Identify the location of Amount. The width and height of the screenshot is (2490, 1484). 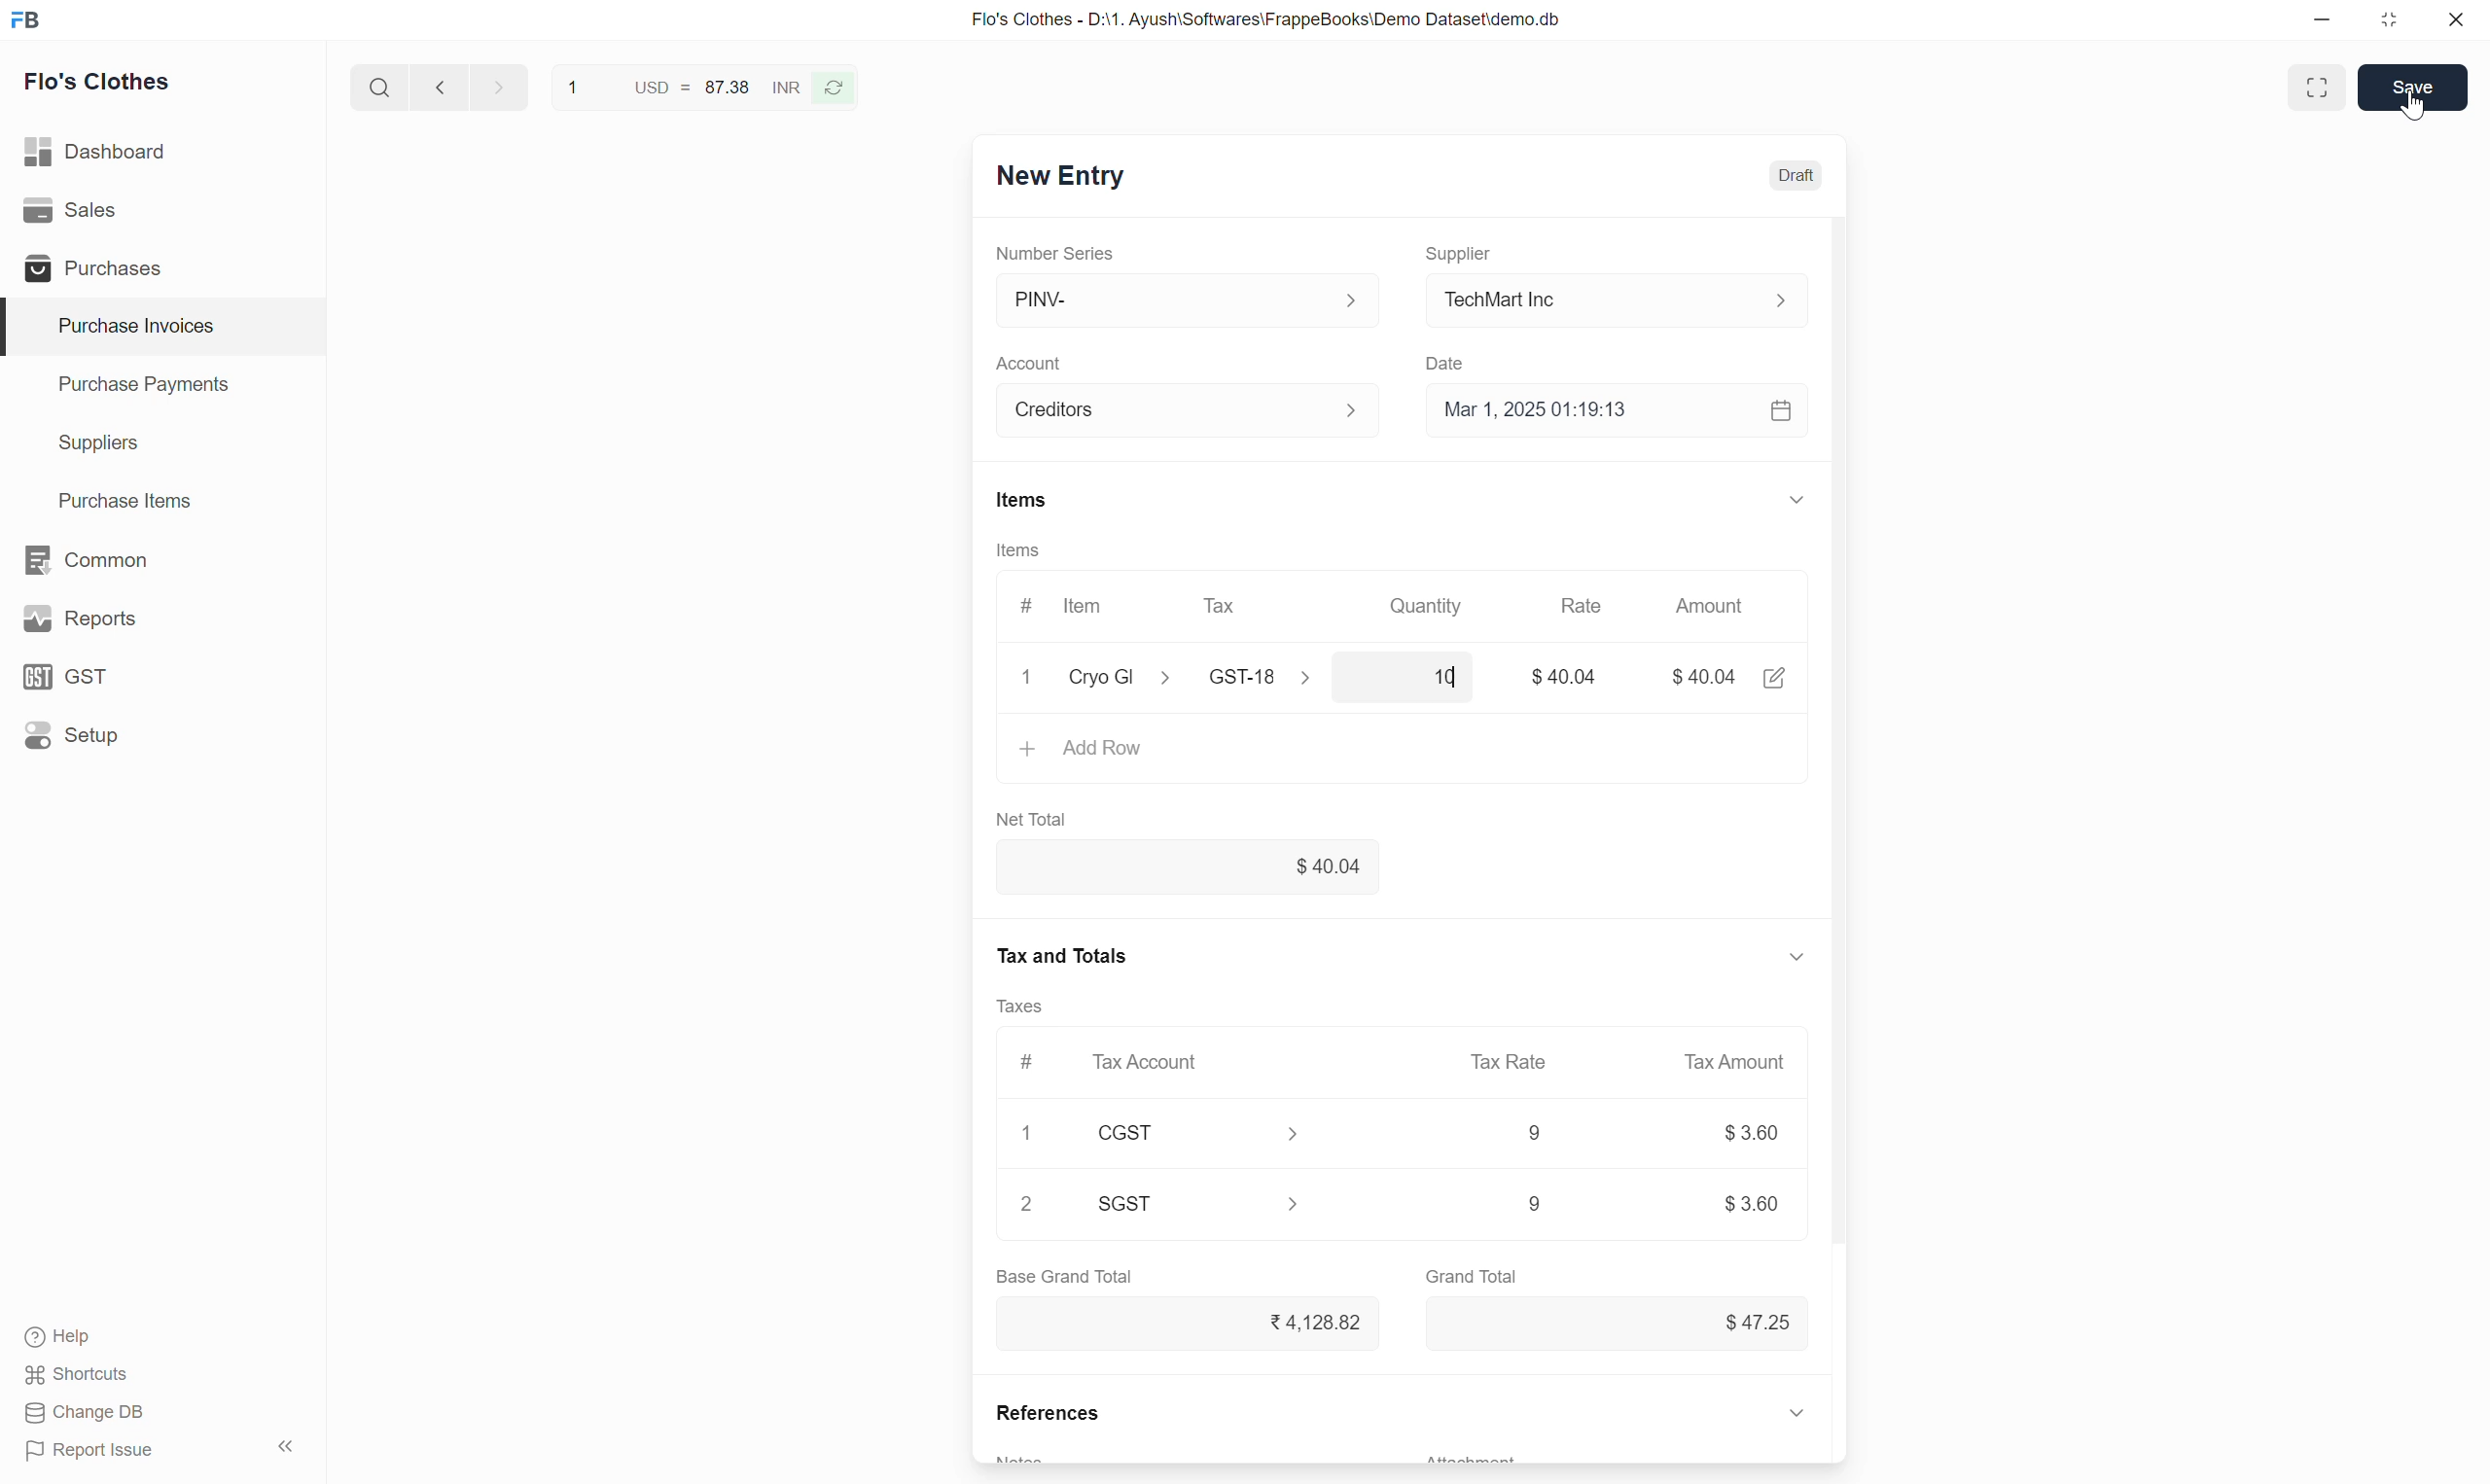
(1719, 610).